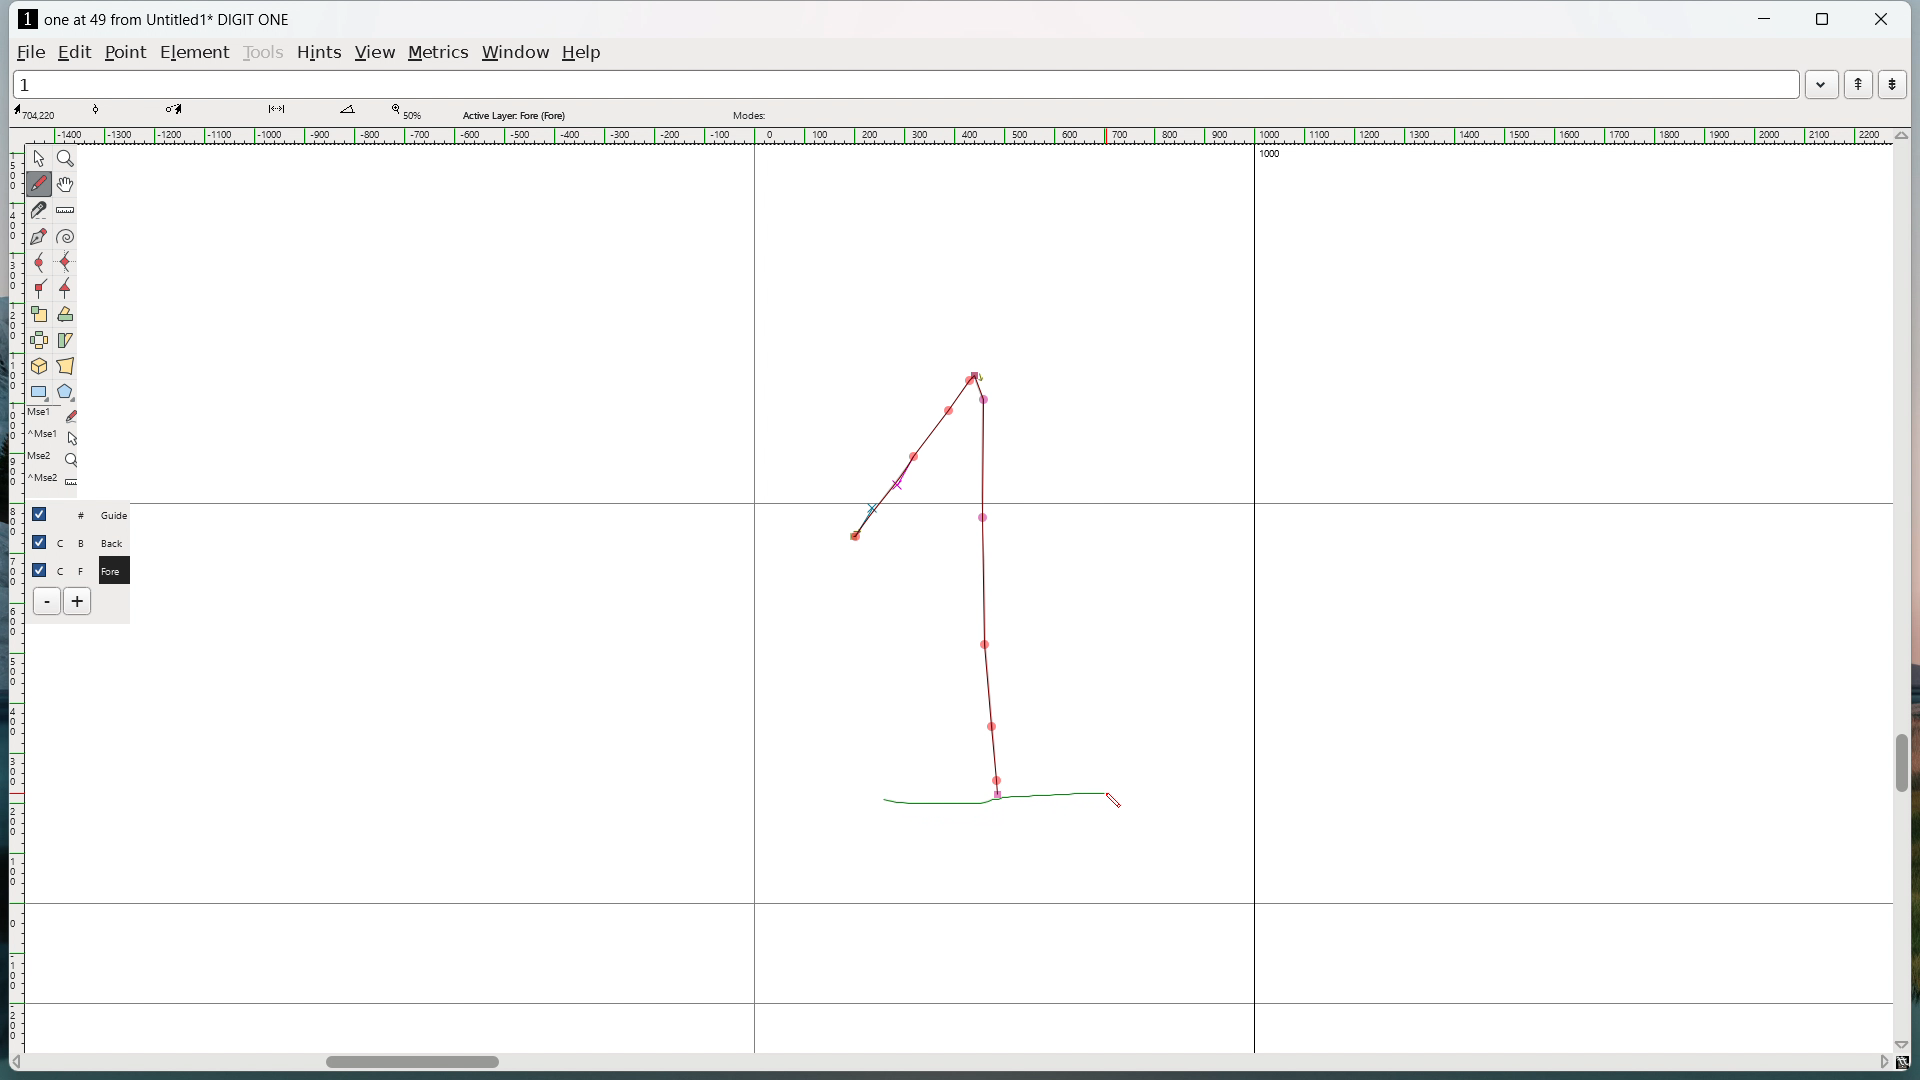  What do you see at coordinates (47, 601) in the screenshot?
I see `delete layer` at bounding box center [47, 601].